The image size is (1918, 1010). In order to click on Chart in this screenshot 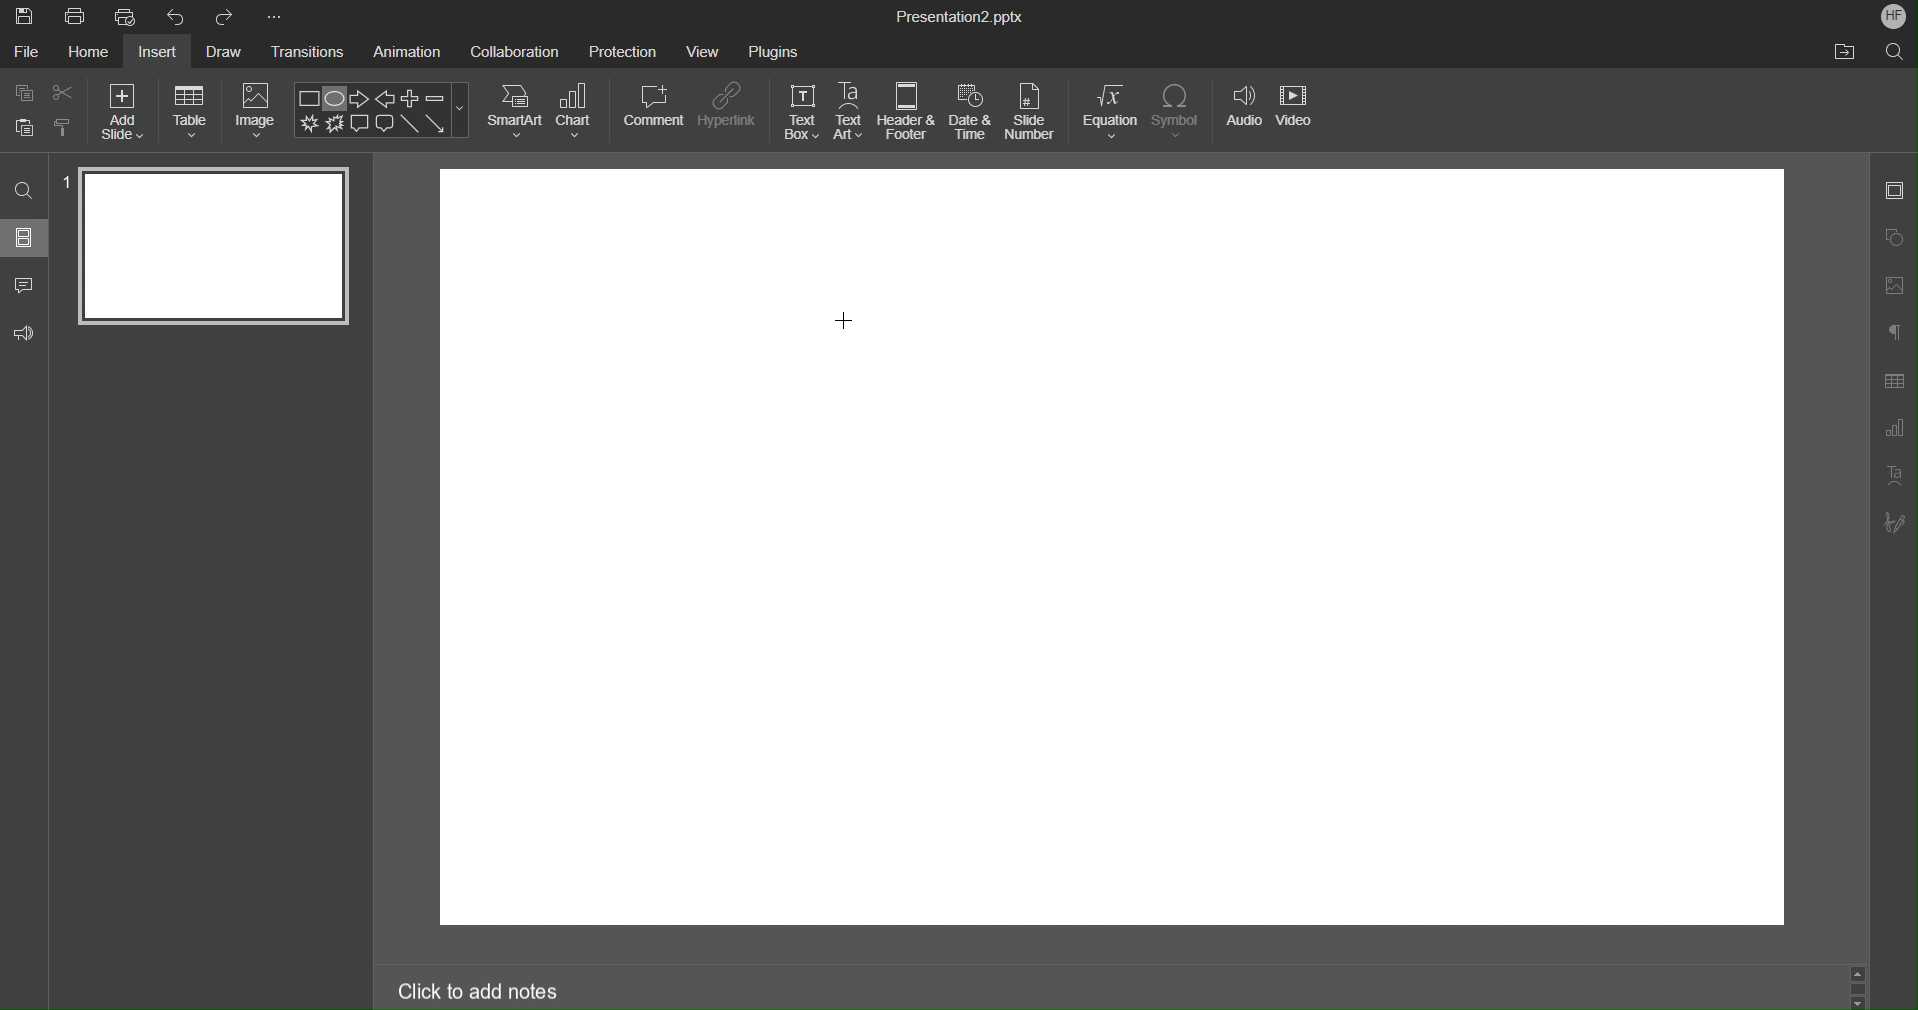, I will do `click(577, 110)`.